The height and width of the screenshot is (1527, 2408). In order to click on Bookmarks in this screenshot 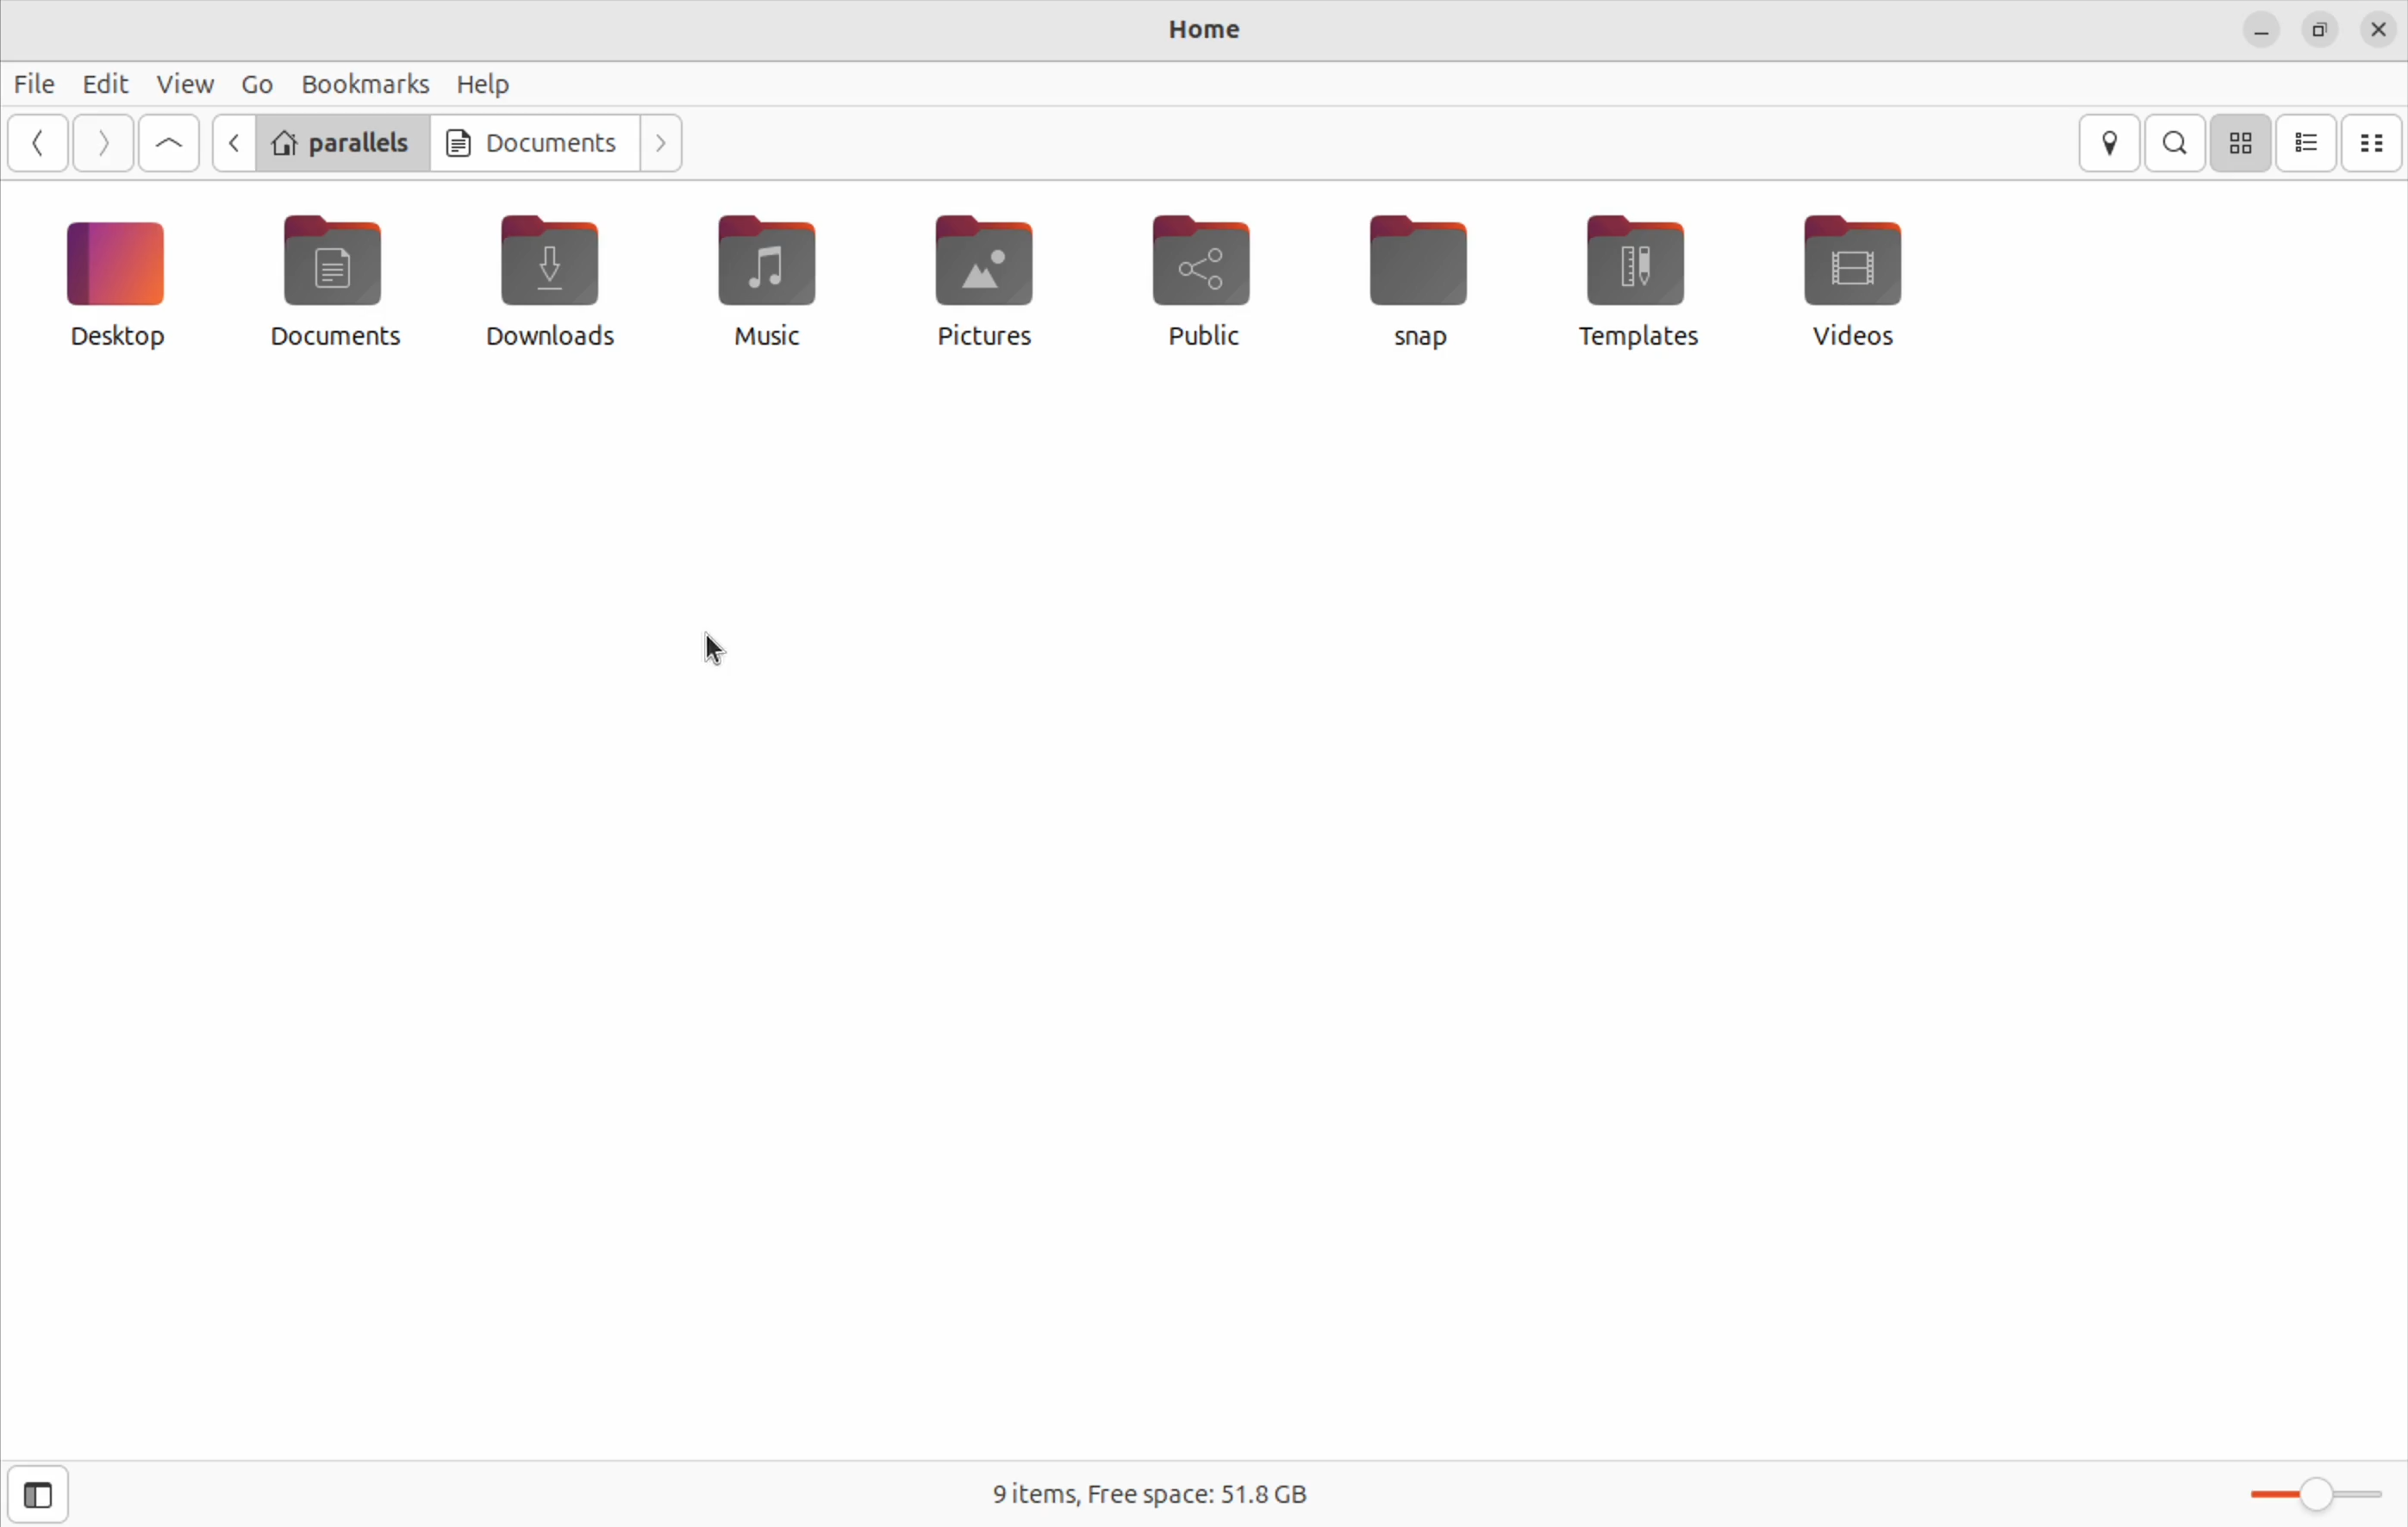, I will do `click(357, 83)`.